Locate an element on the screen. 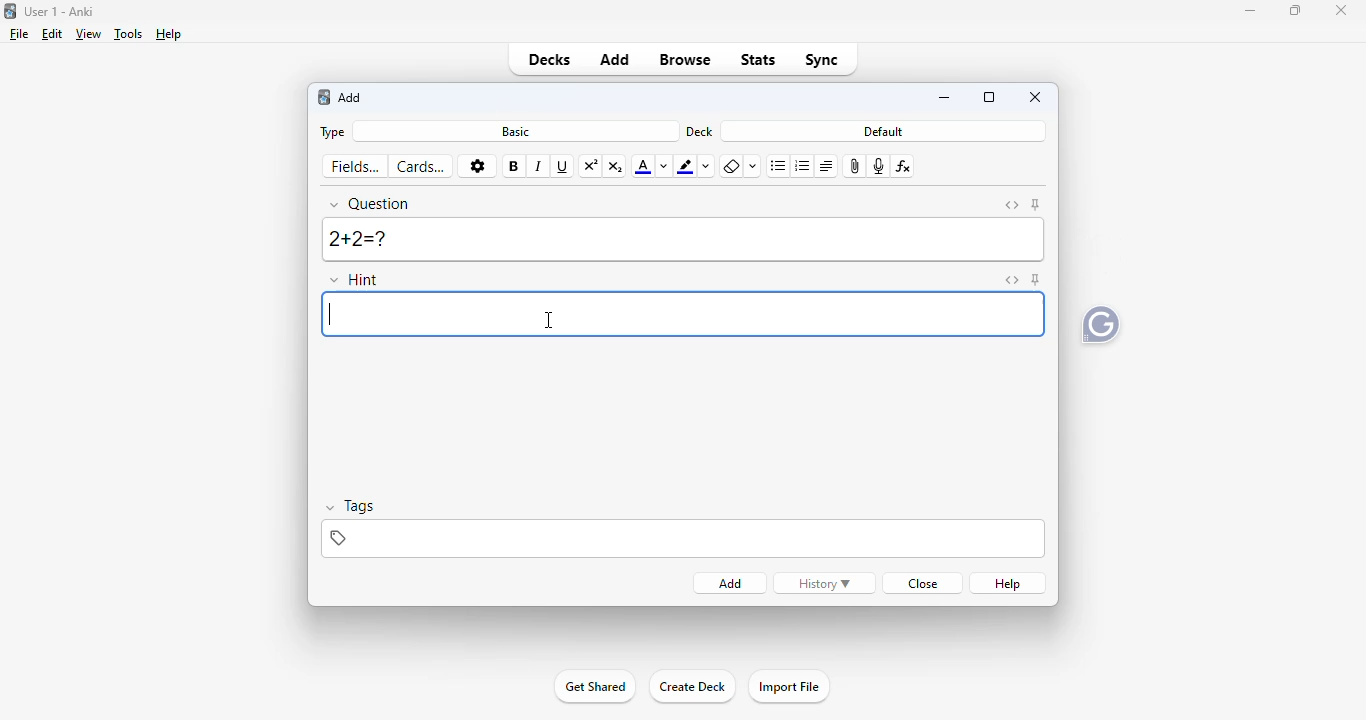 This screenshot has height=720, width=1366. alignment is located at coordinates (827, 166).